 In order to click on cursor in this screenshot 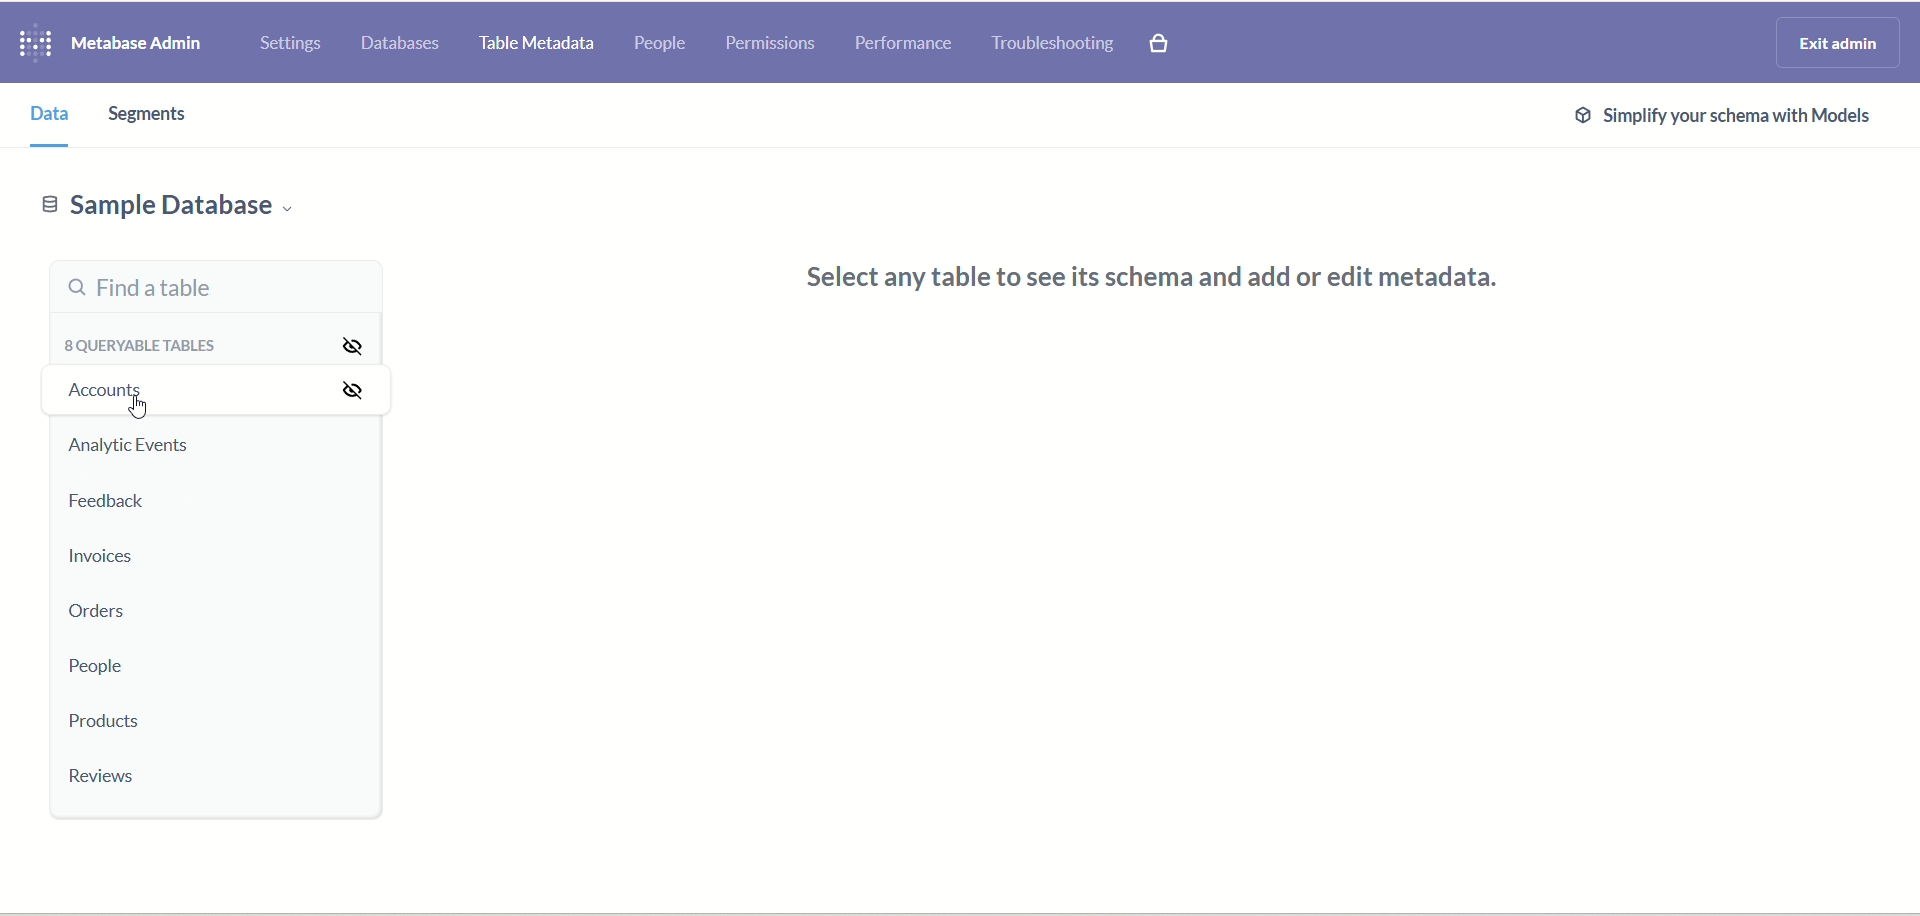, I will do `click(135, 408)`.